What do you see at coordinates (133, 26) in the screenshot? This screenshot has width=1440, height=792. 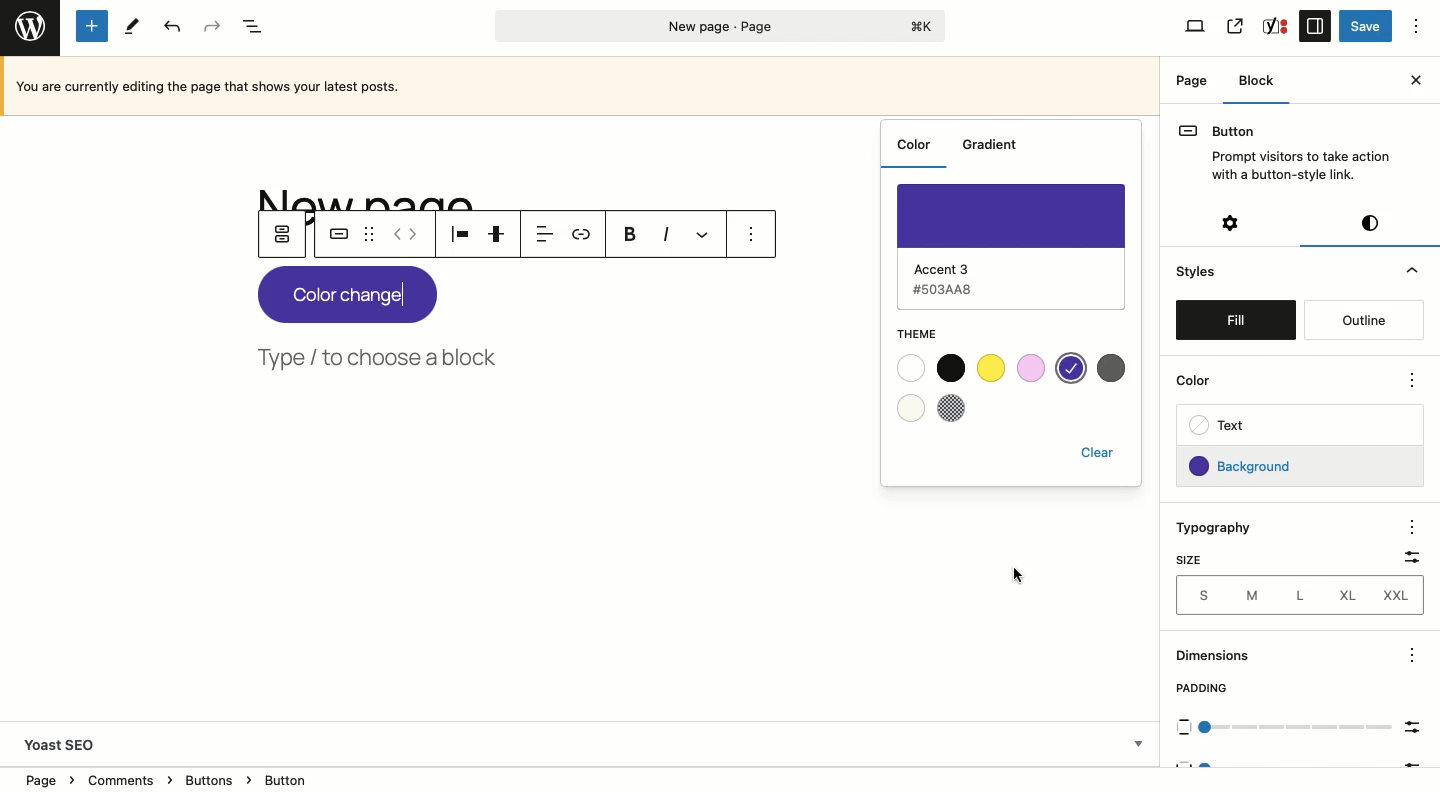 I see `Tools` at bounding box center [133, 26].